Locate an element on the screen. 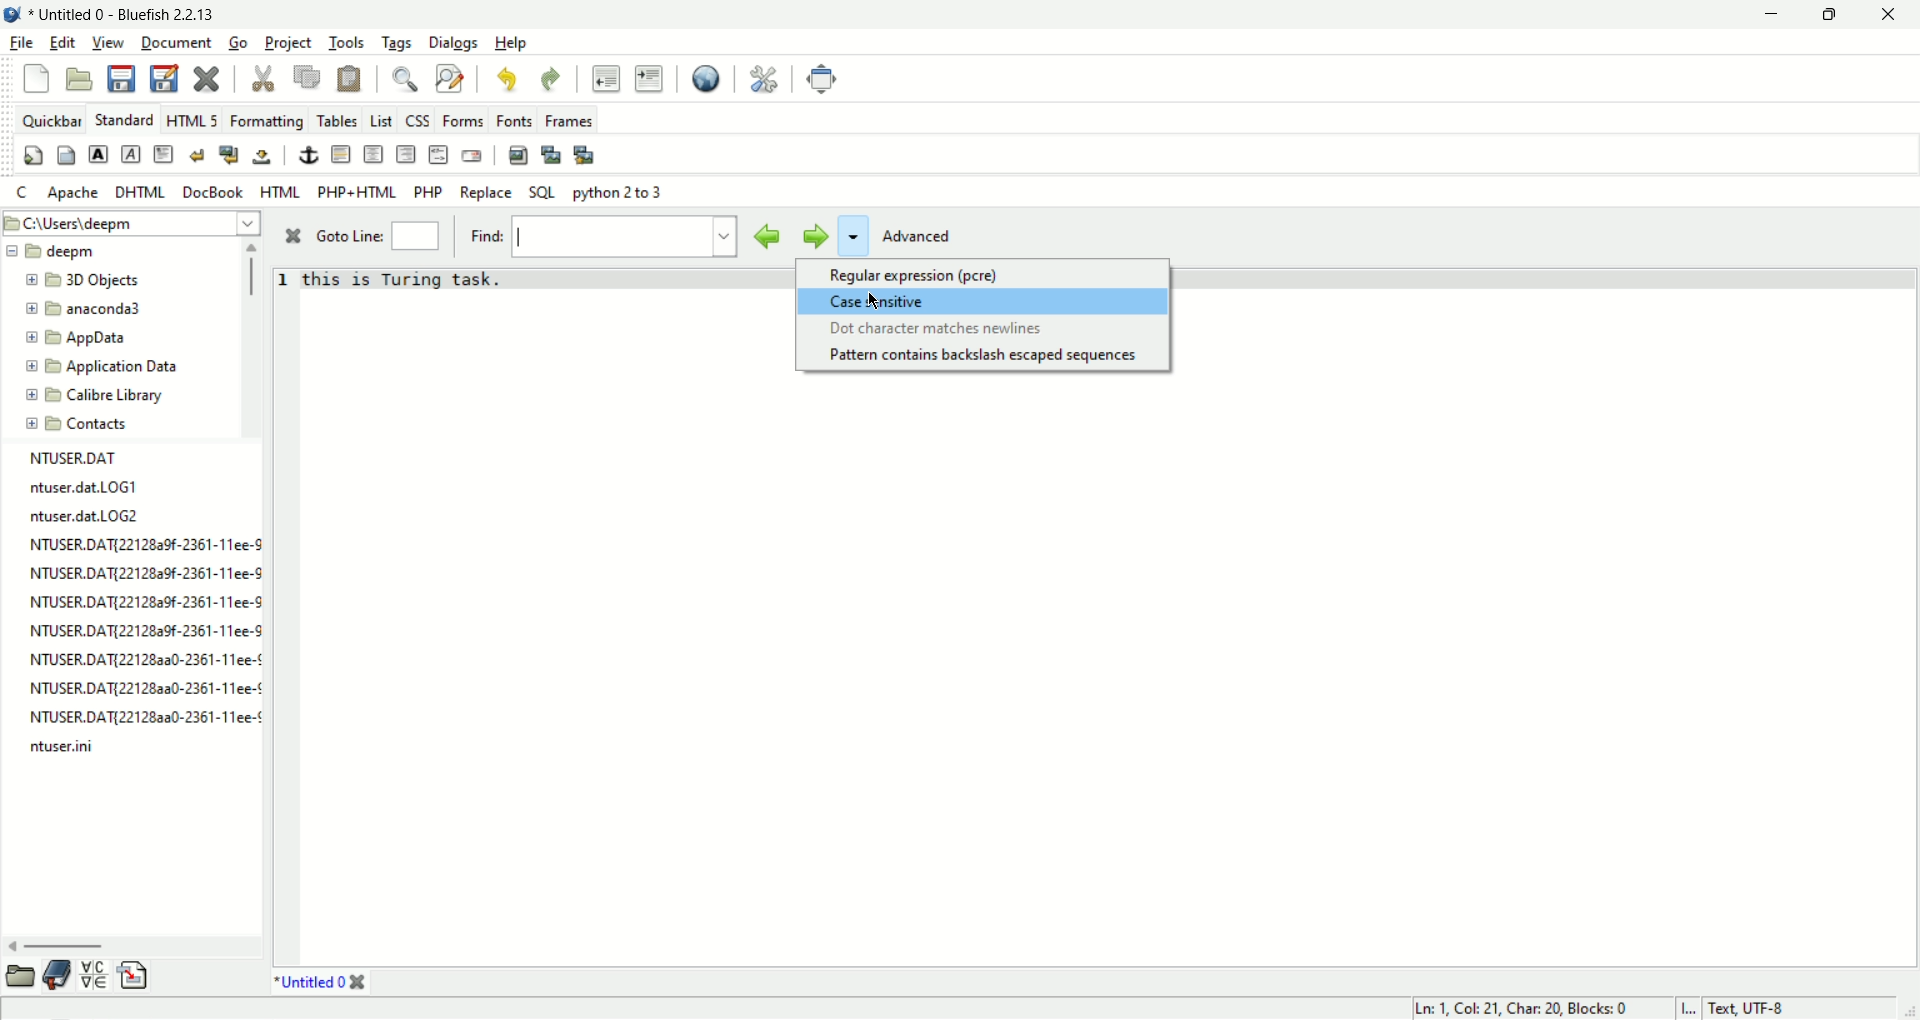 The image size is (1920, 1020). close is located at coordinates (209, 81).